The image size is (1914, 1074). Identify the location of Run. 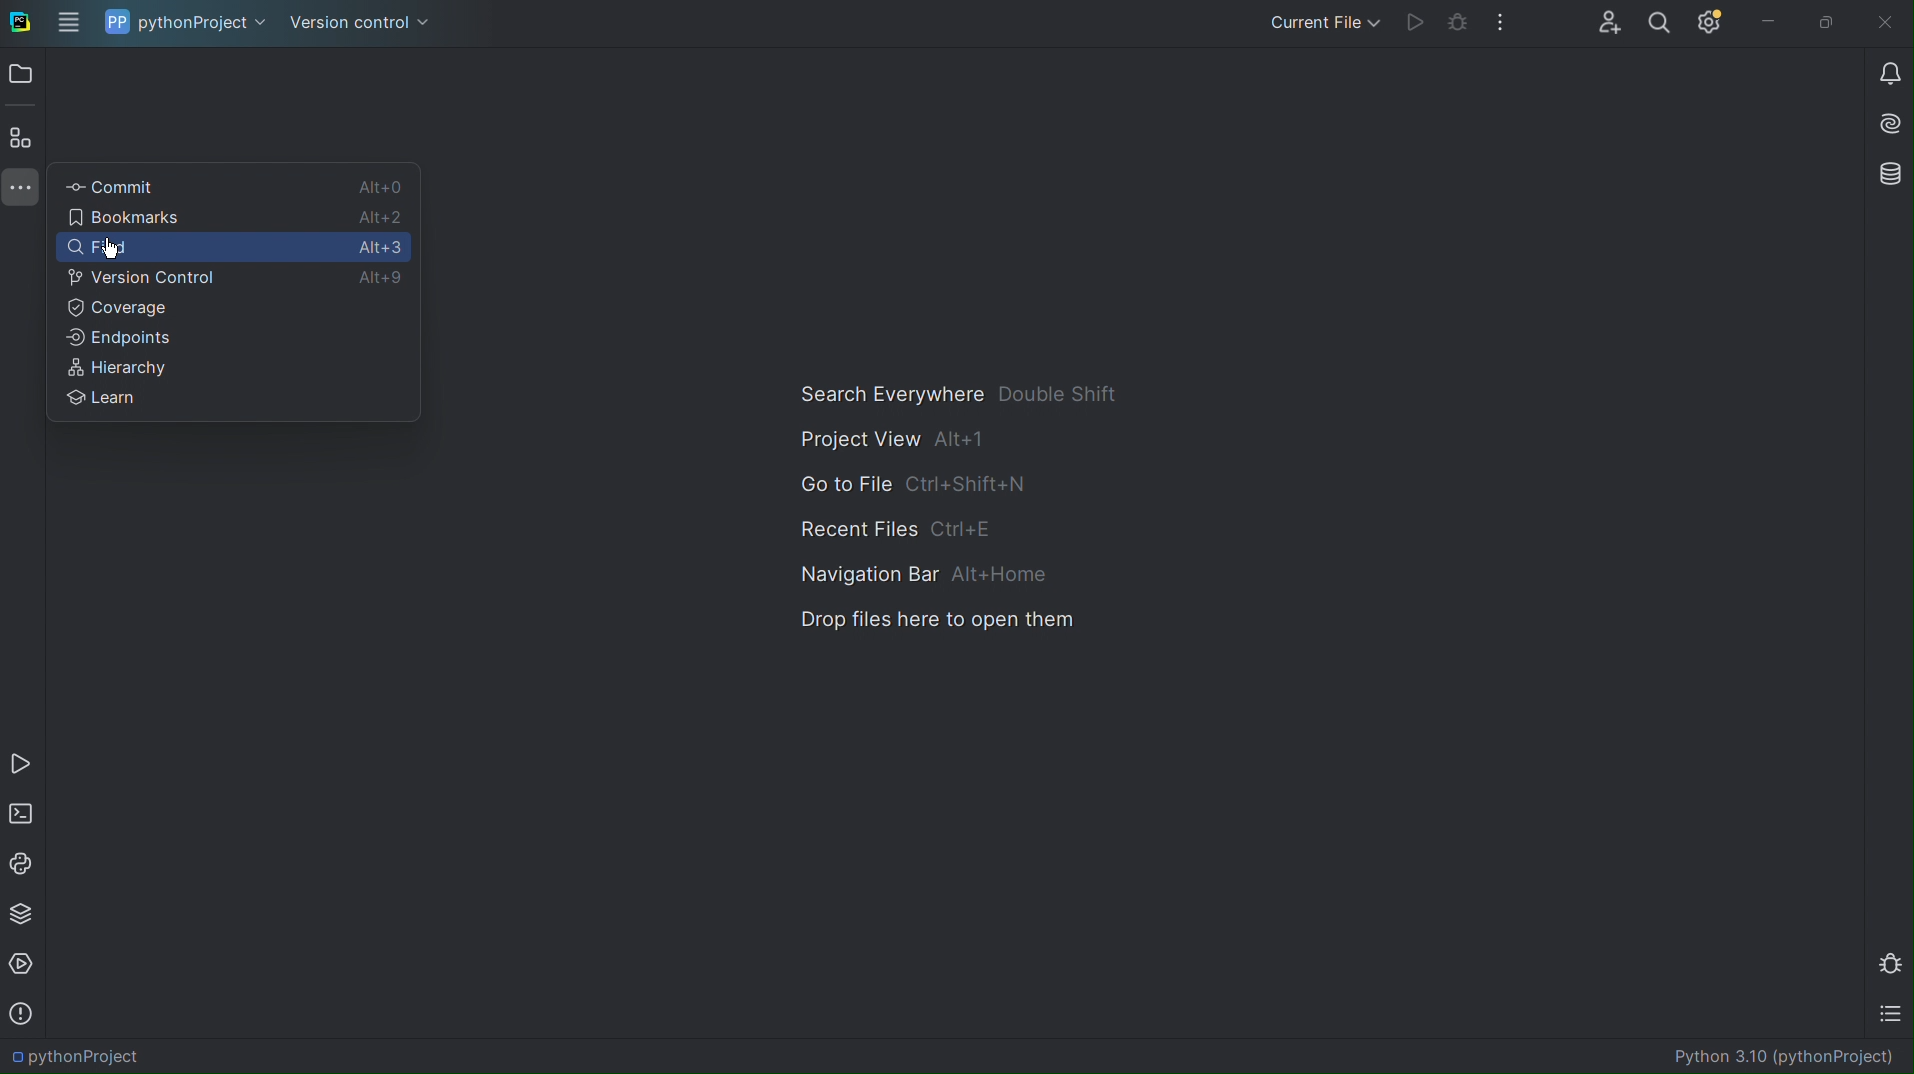
(23, 762).